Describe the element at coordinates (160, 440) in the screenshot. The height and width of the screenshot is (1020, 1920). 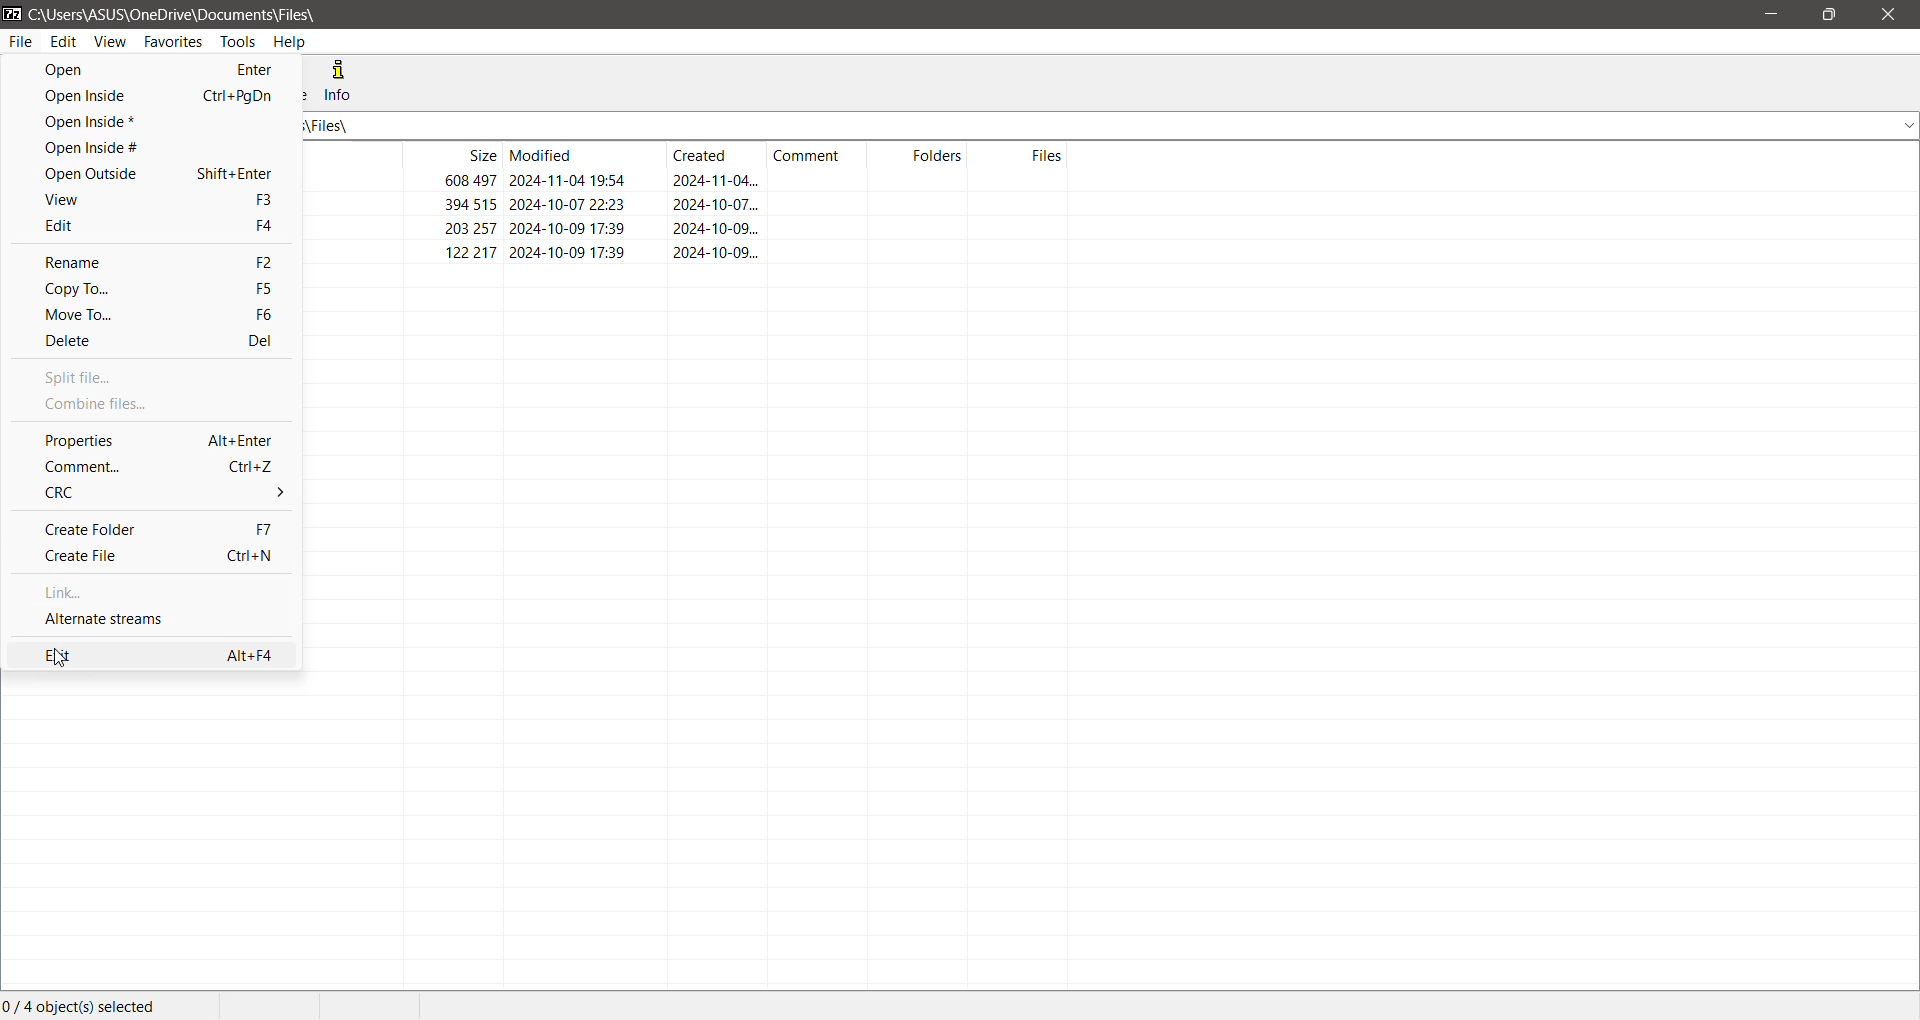
I see `Properties` at that location.